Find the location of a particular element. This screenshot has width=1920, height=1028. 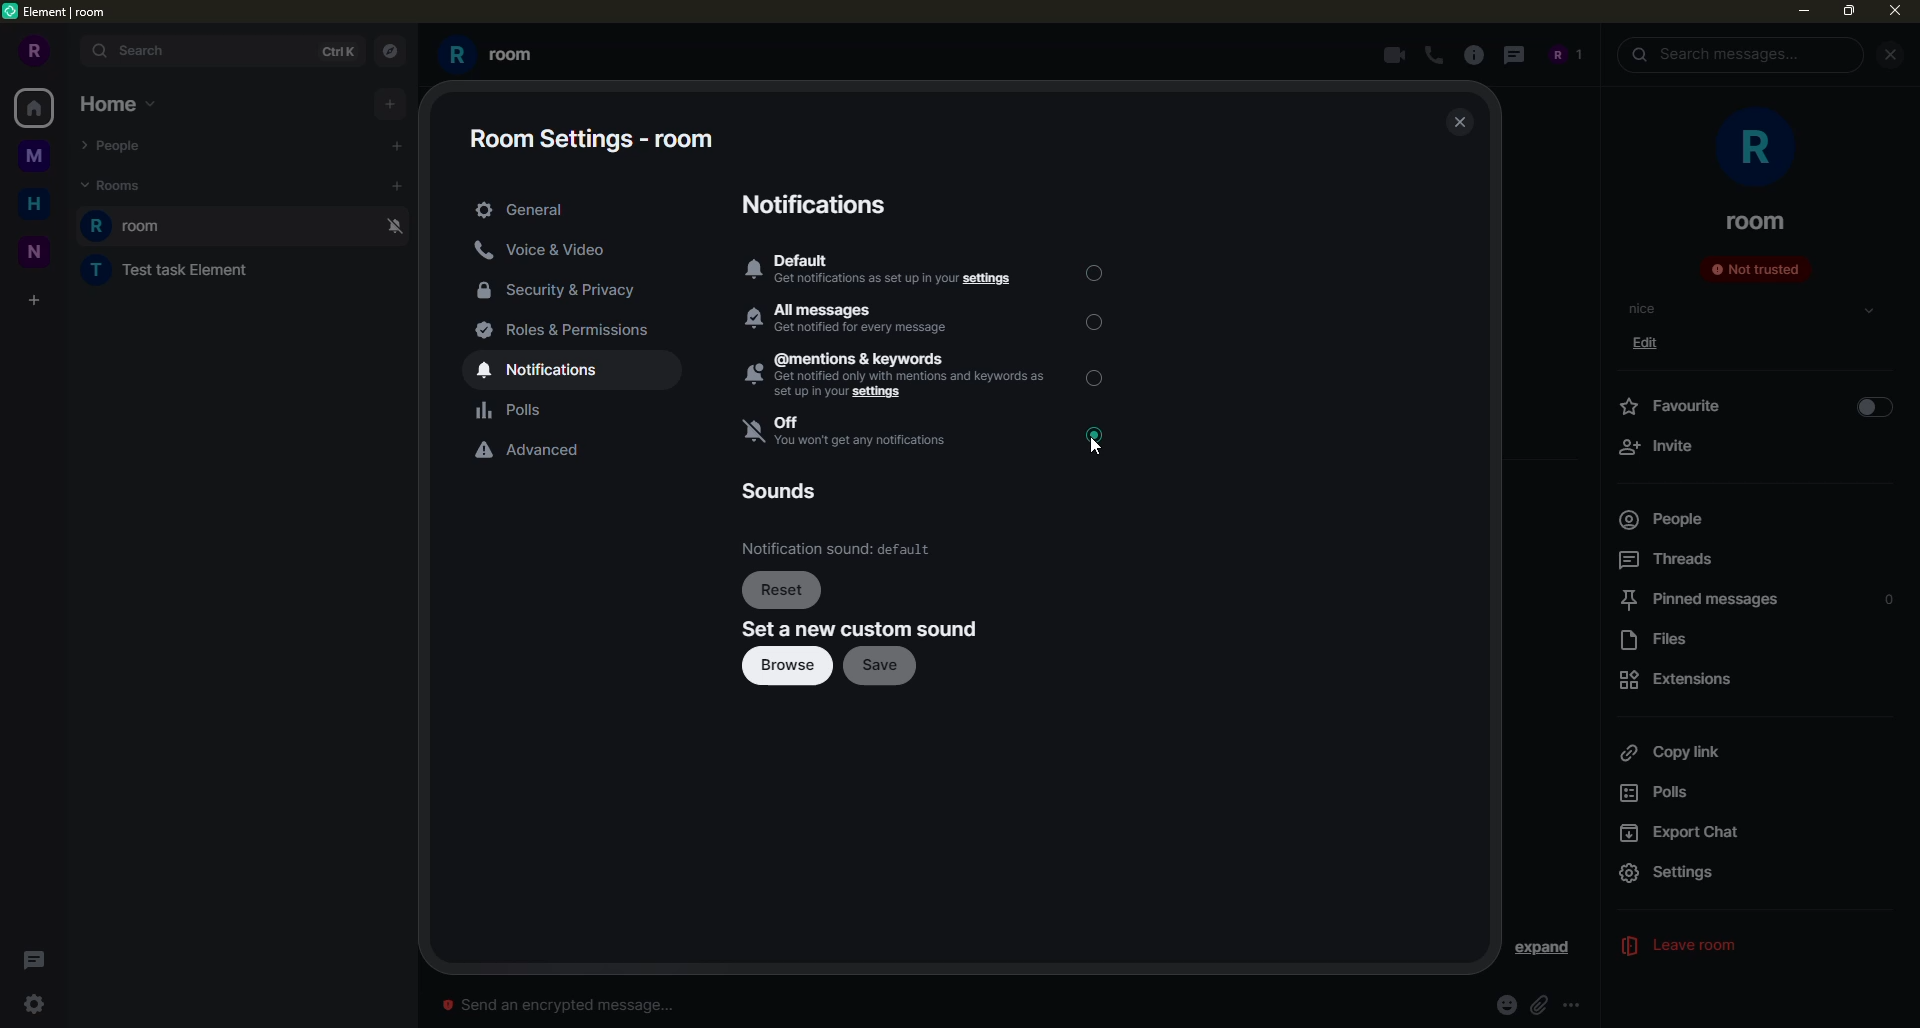

topic is located at coordinates (1644, 309).